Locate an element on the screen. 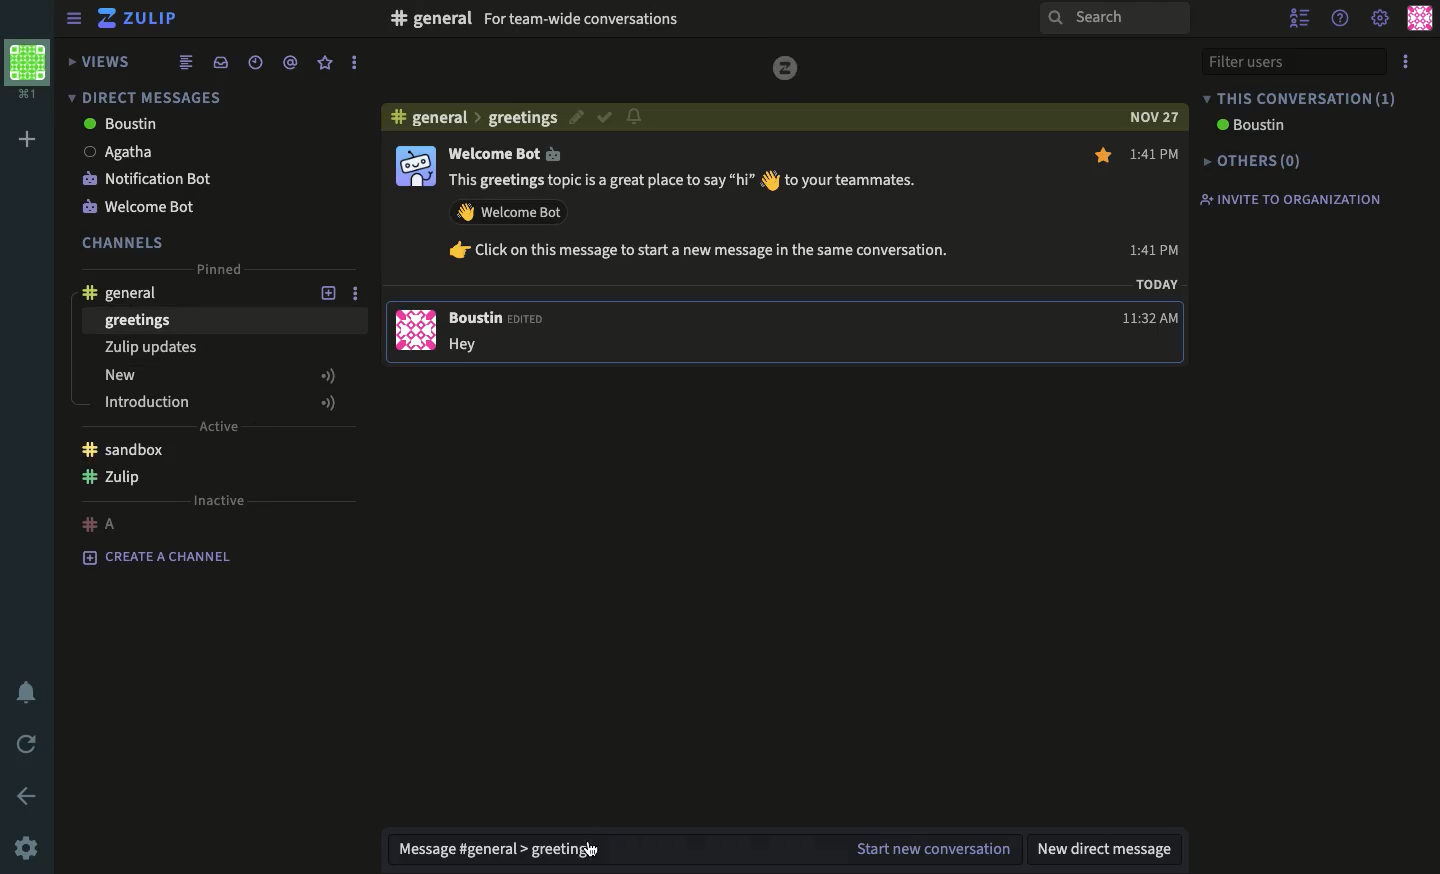 The width and height of the screenshot is (1440, 874). boustin is located at coordinates (1248, 125).